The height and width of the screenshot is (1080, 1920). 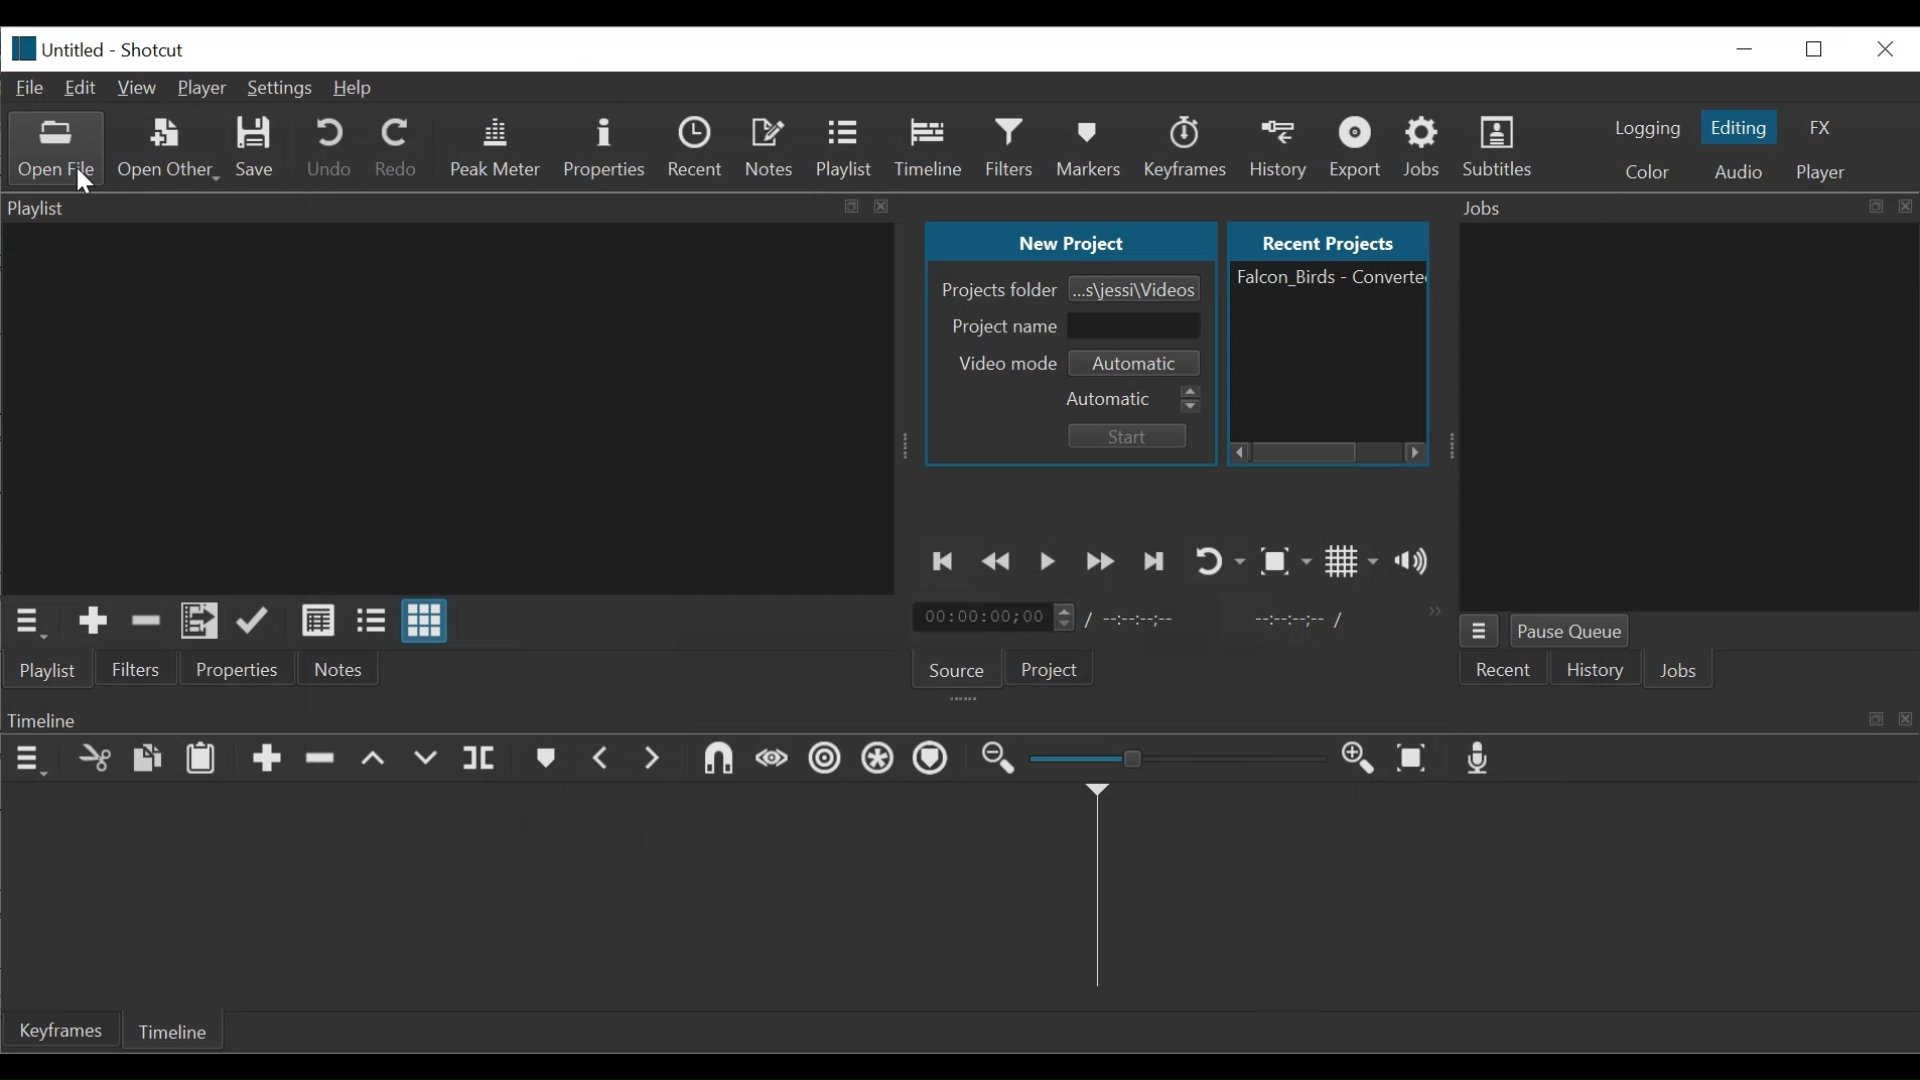 What do you see at coordinates (1499, 672) in the screenshot?
I see `Recent` at bounding box center [1499, 672].